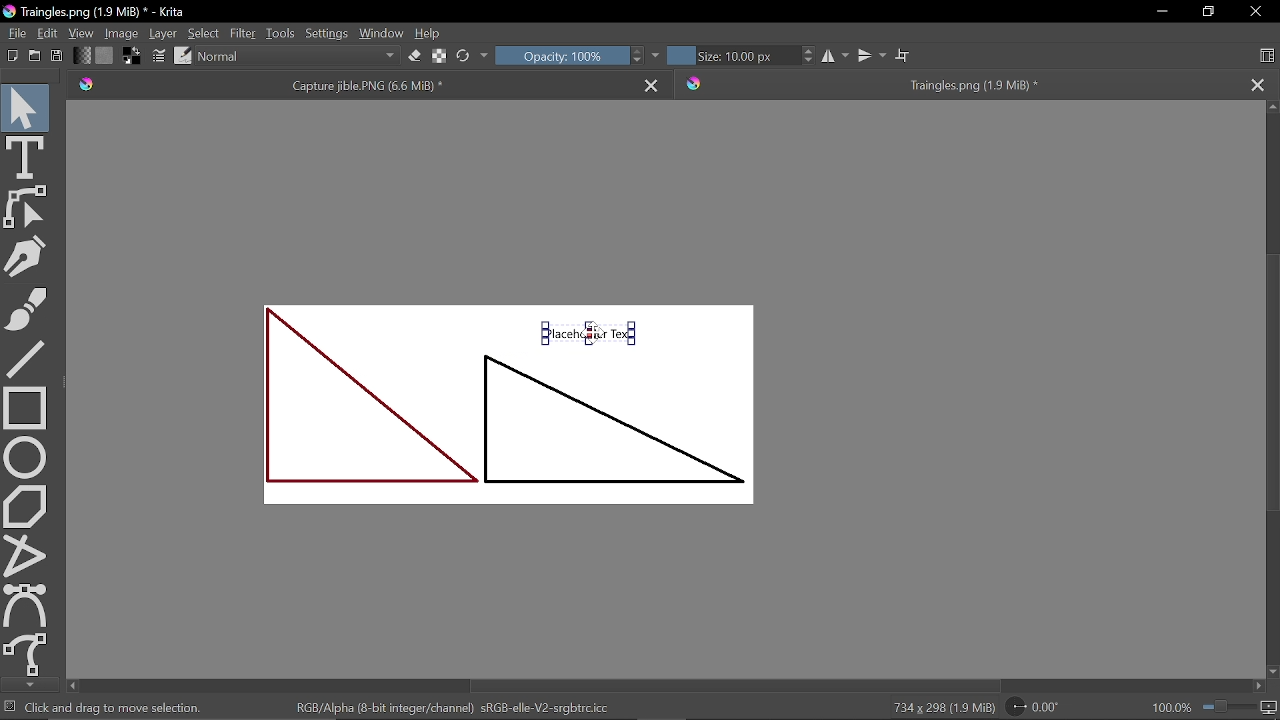 Image resolution: width=1280 pixels, height=720 pixels. I want to click on Line tool, so click(28, 358).